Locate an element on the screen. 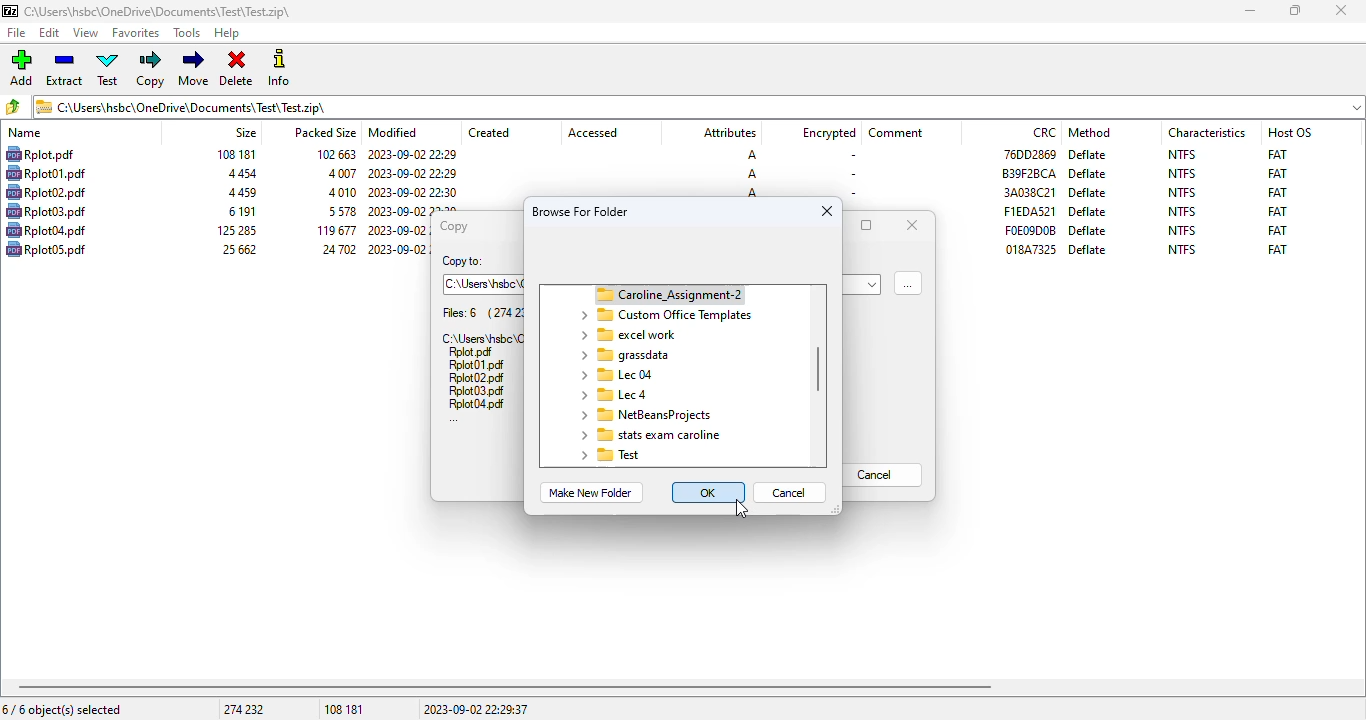  NTFS is located at coordinates (1183, 230).